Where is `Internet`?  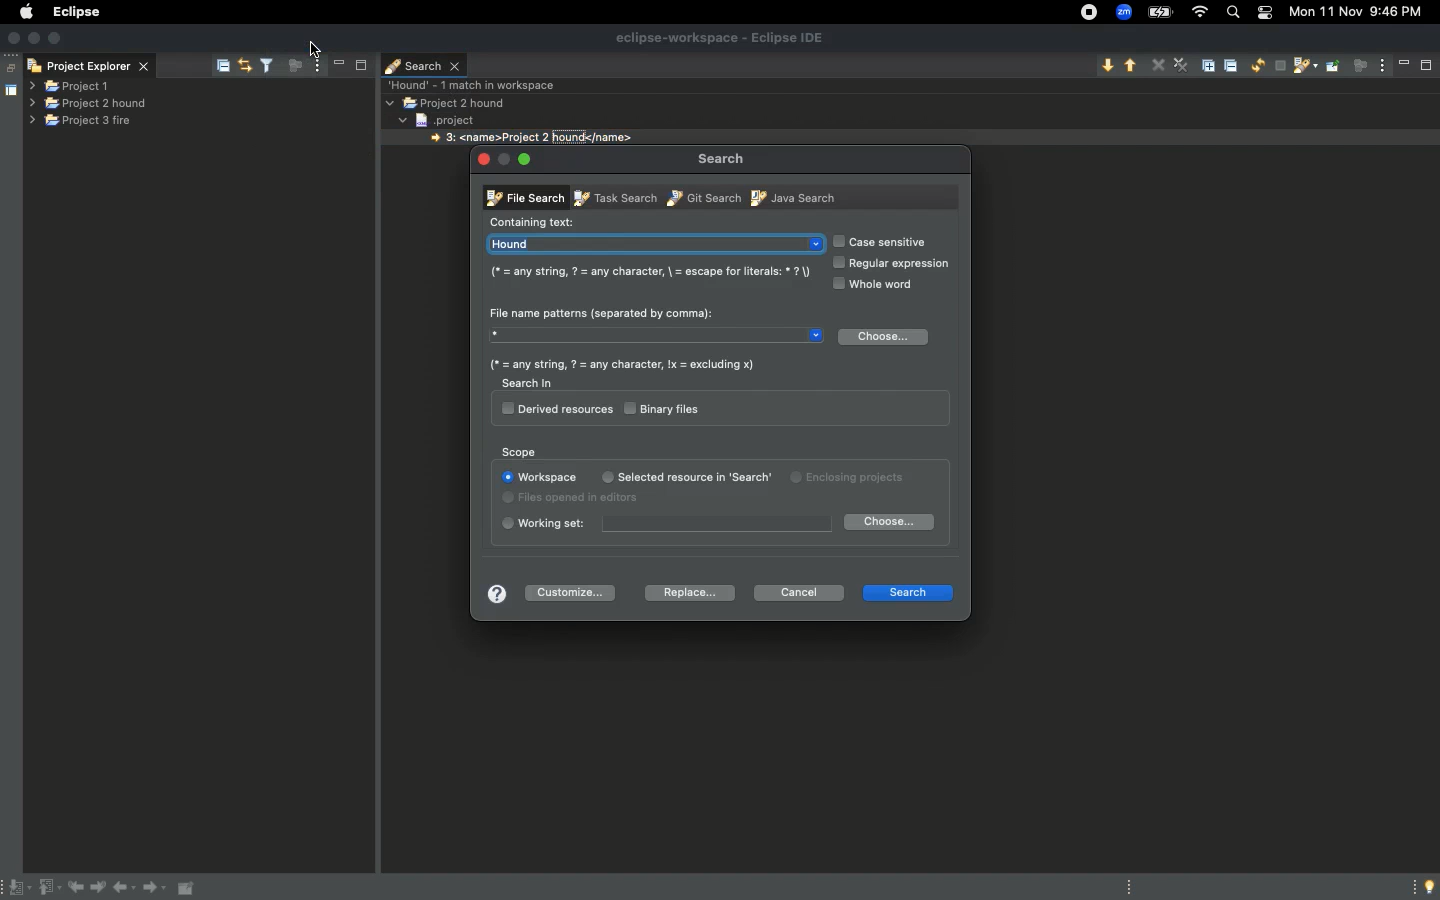
Internet is located at coordinates (1201, 13).